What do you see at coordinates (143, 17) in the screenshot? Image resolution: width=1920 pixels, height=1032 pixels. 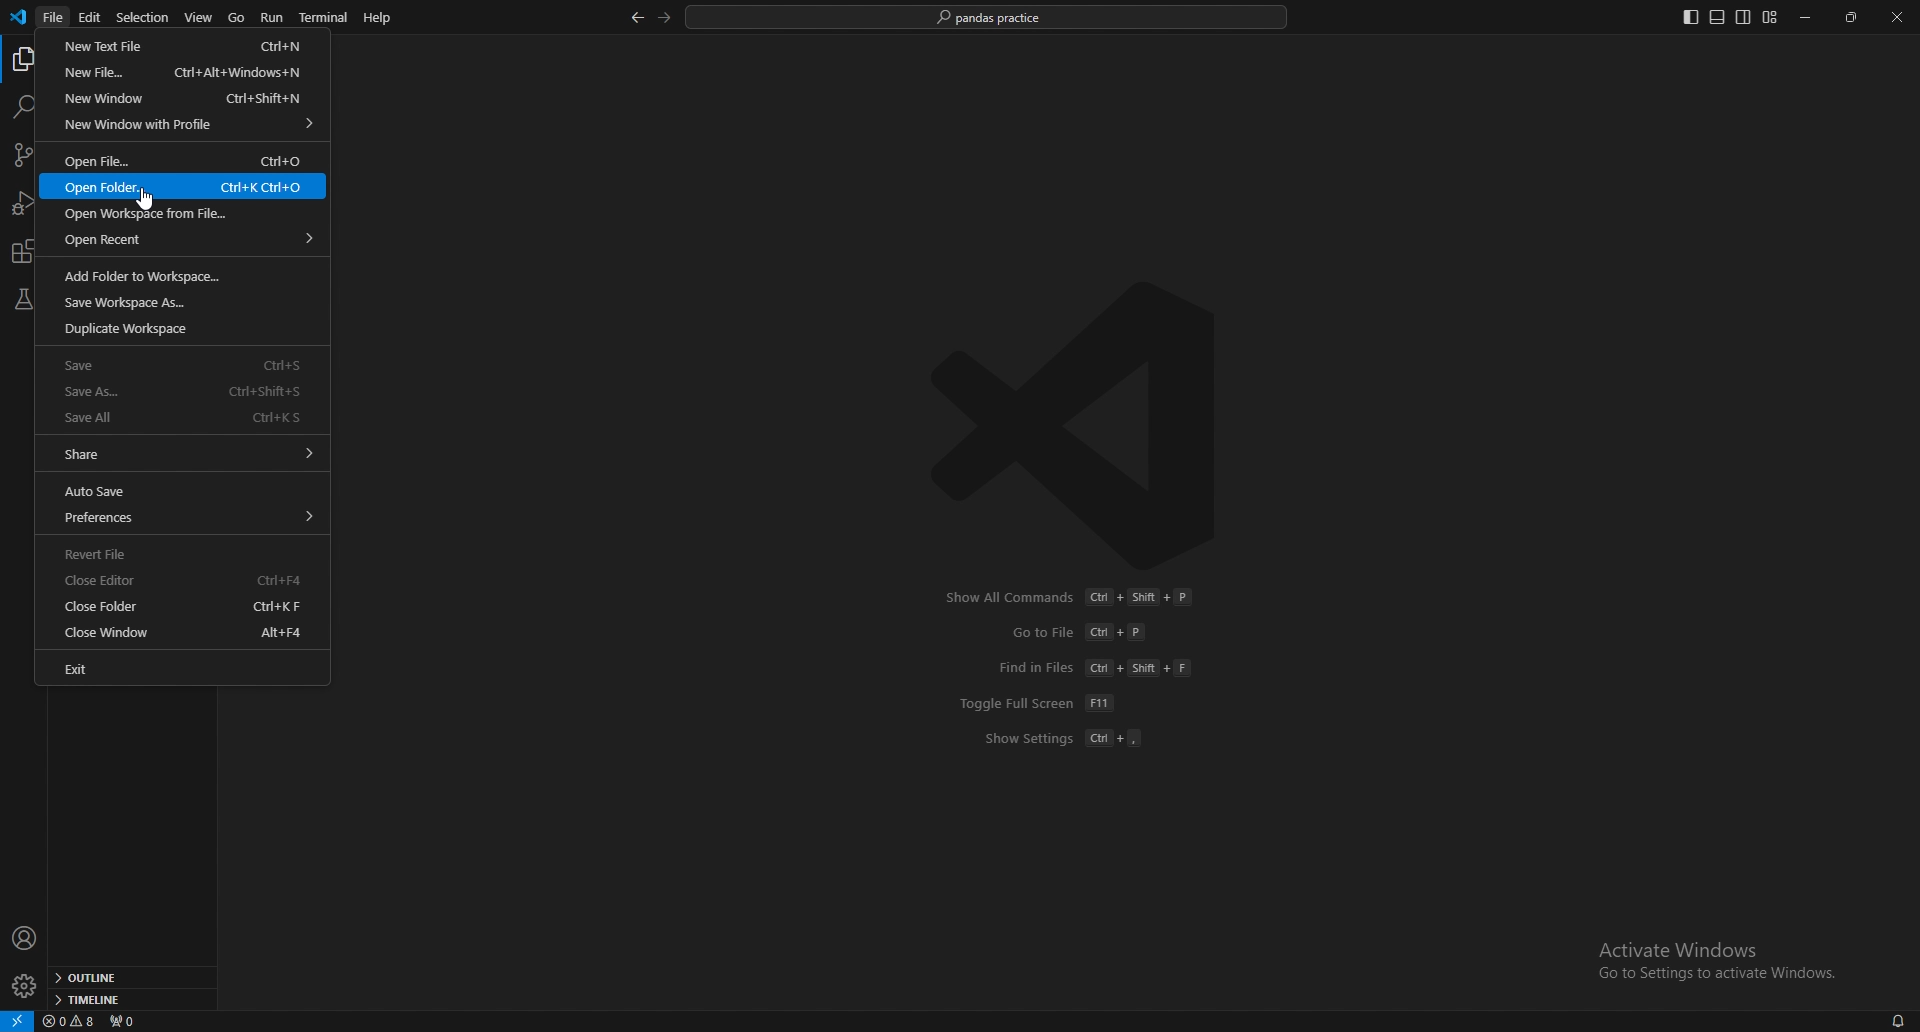 I see `selection` at bounding box center [143, 17].